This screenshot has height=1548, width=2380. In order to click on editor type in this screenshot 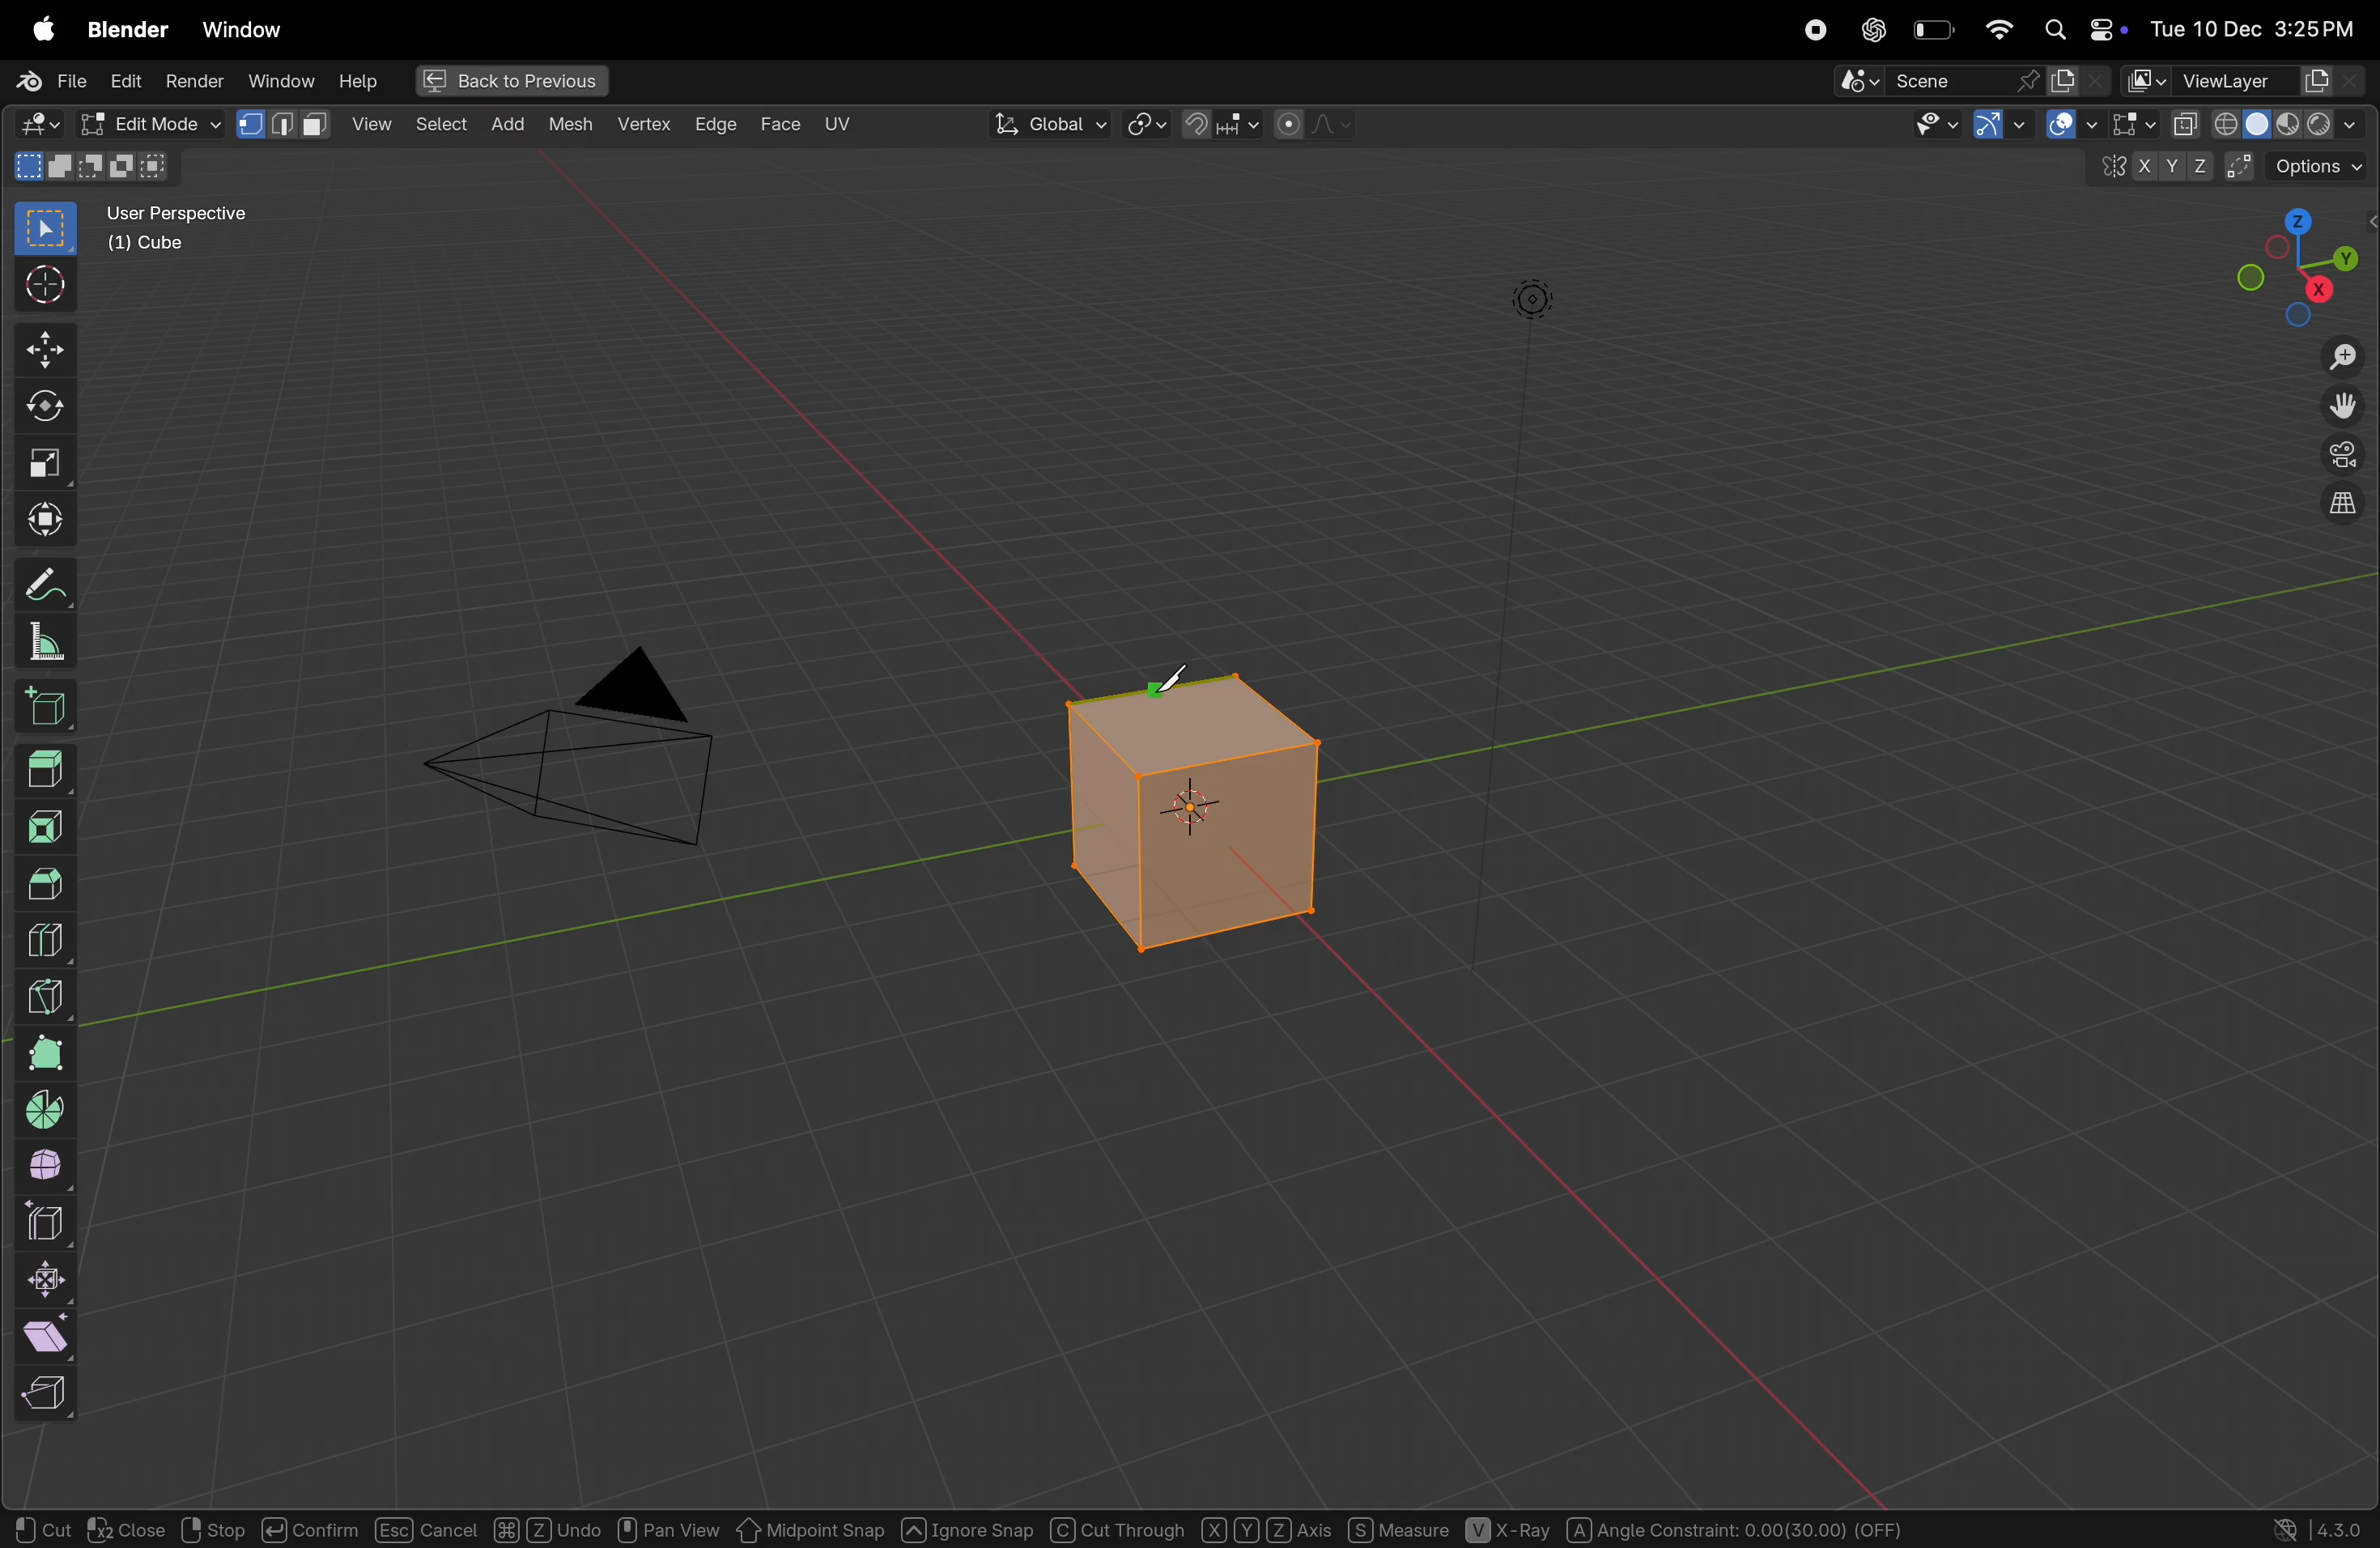, I will do `click(33, 125)`.